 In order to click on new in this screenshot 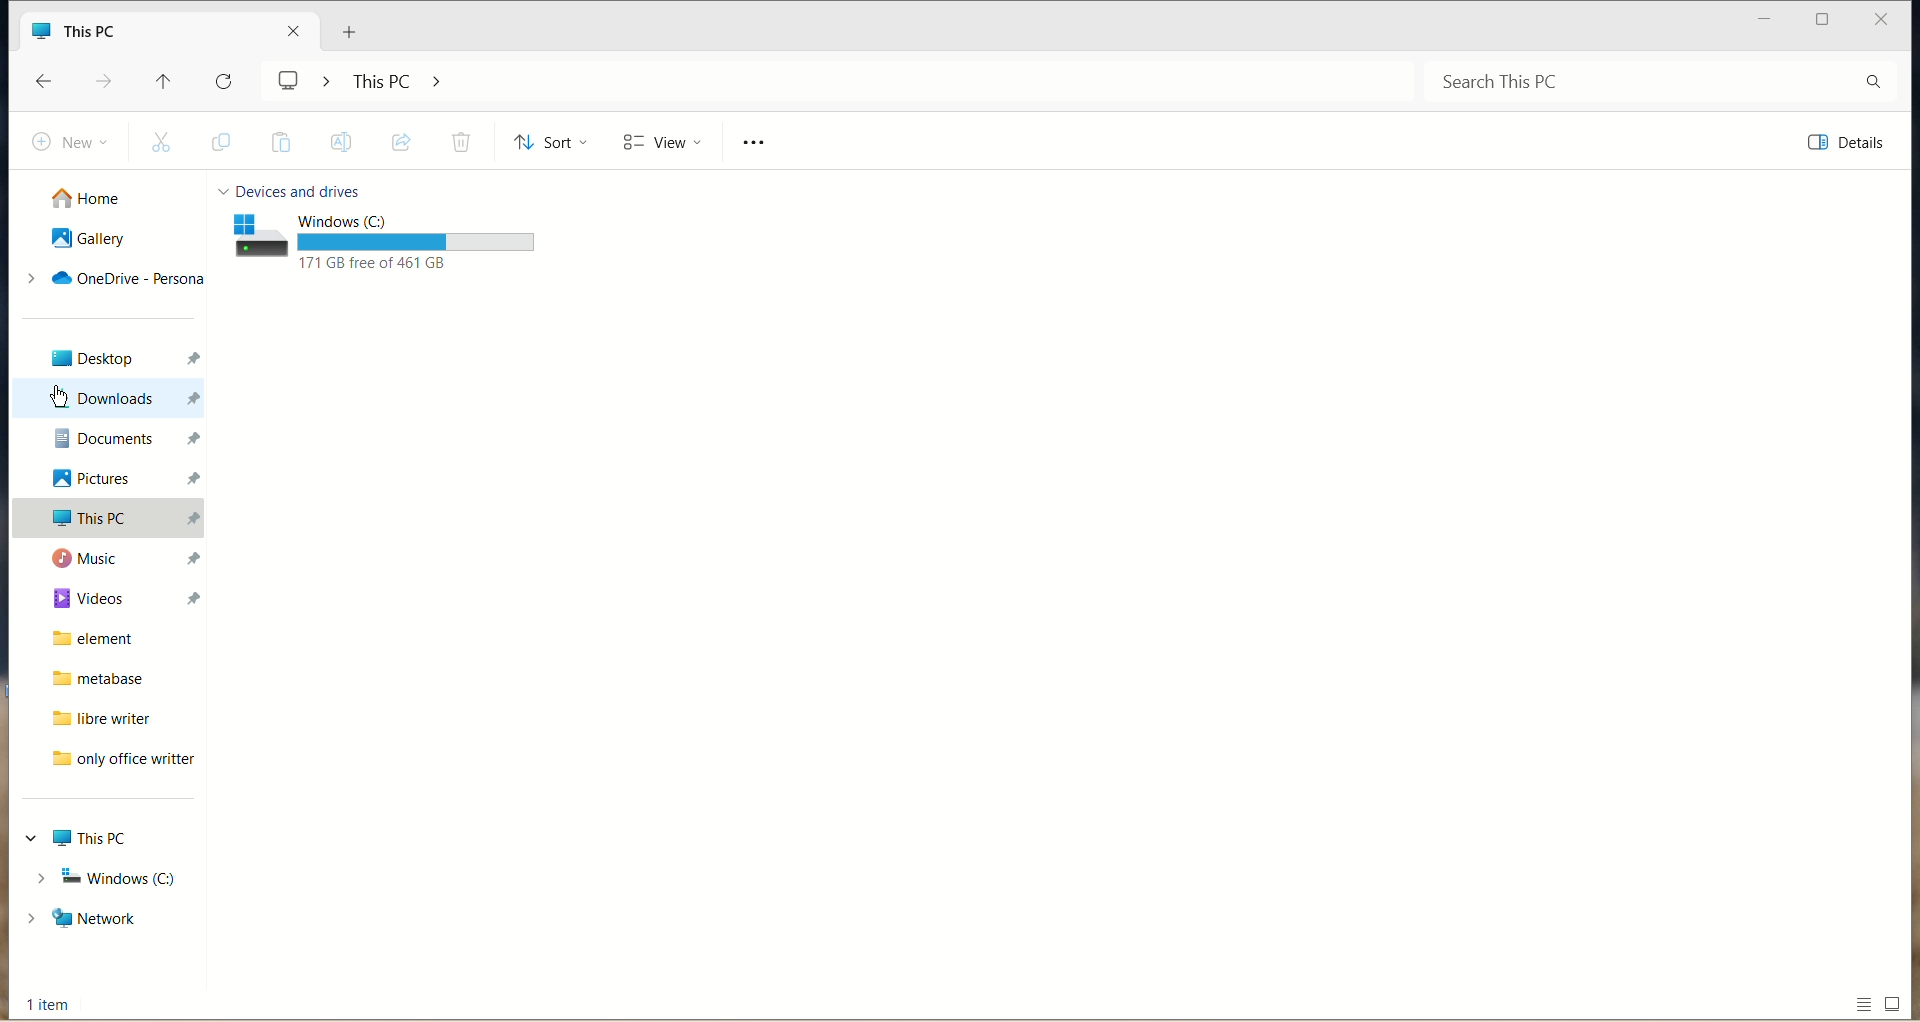, I will do `click(66, 141)`.